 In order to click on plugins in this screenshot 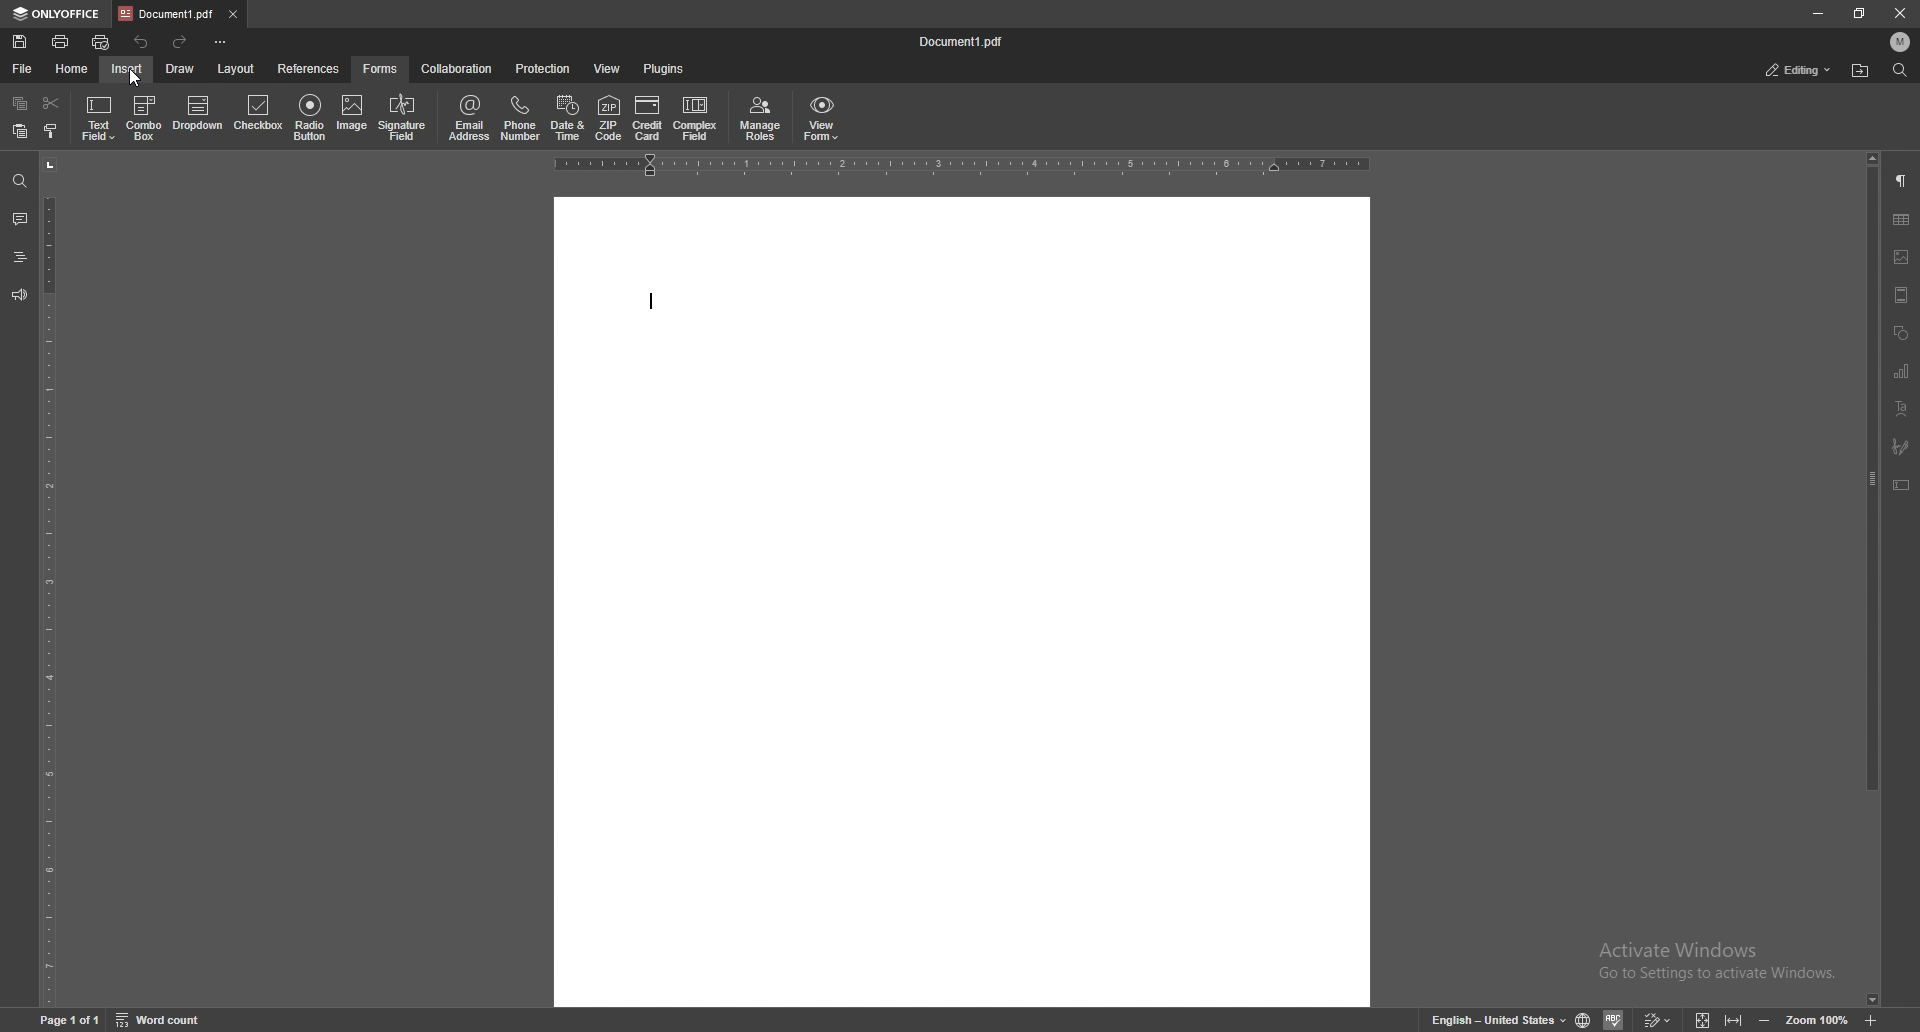, I will do `click(666, 68)`.